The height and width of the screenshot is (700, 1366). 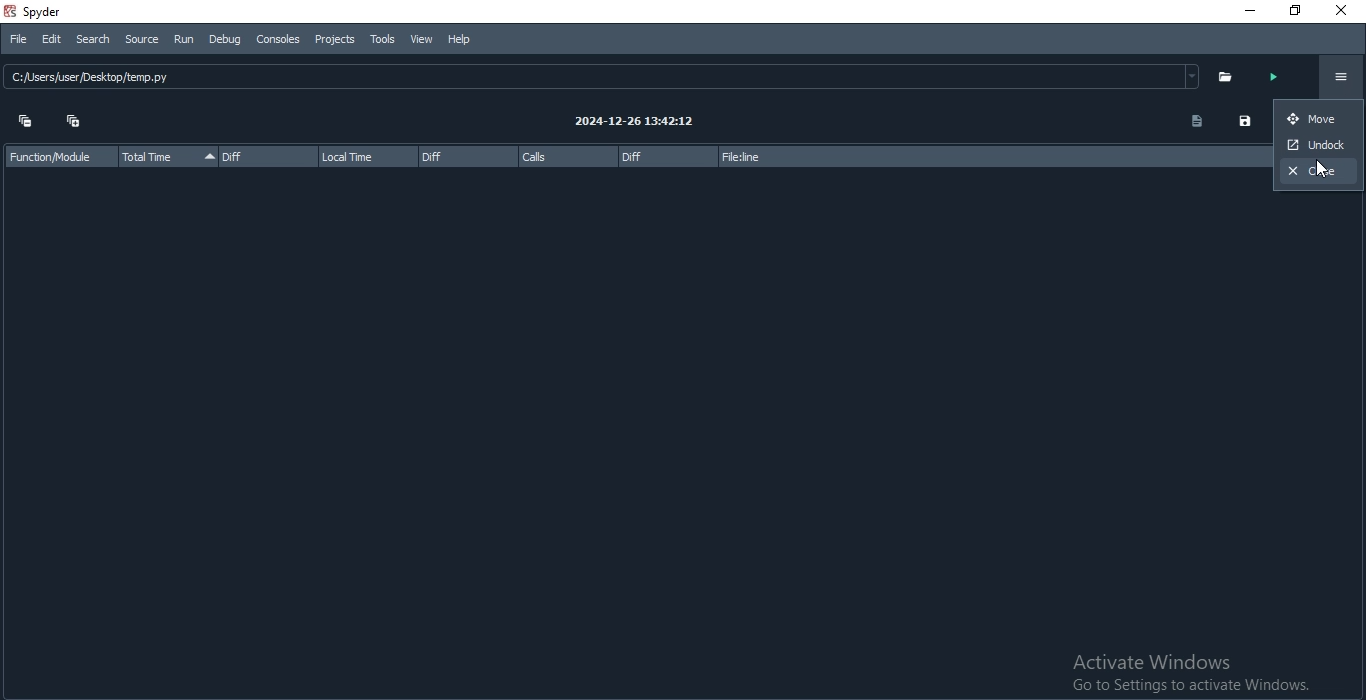 I want to click on expand, so click(x=76, y=121).